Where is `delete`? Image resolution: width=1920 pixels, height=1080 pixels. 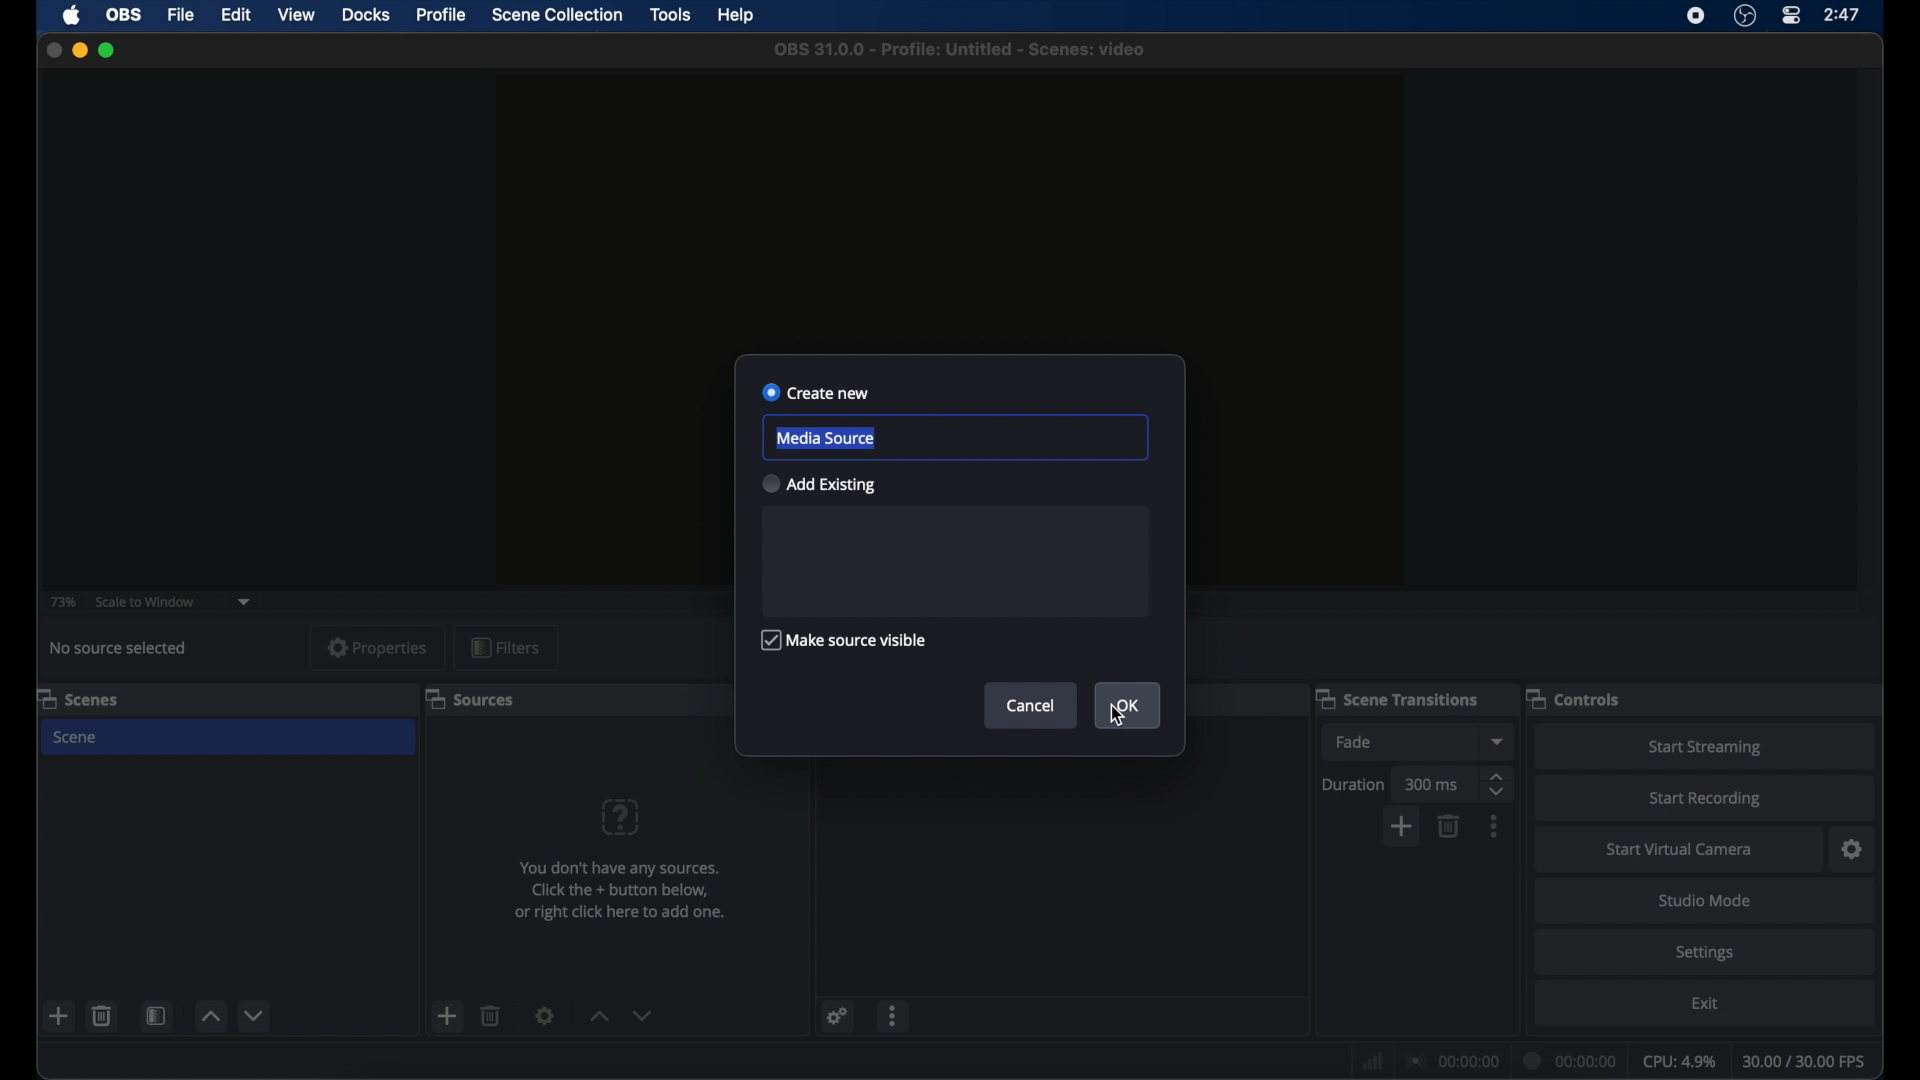
delete is located at coordinates (491, 1015).